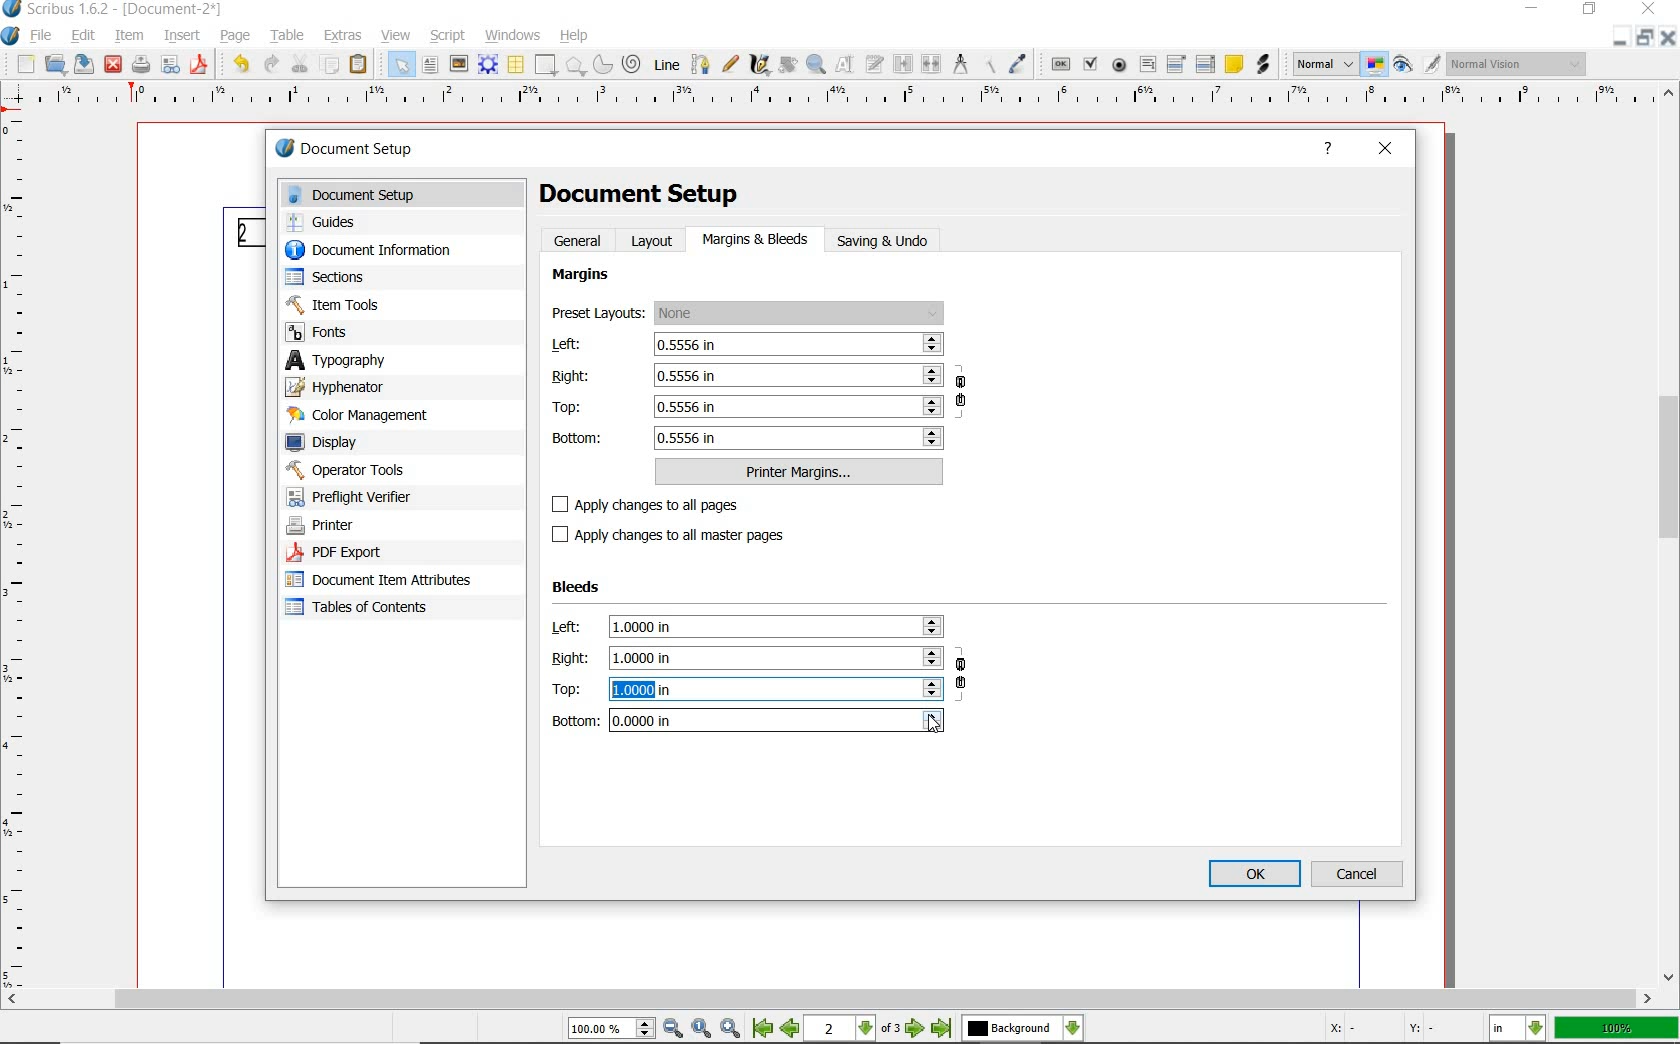 This screenshot has width=1680, height=1044. I want to click on edit contents of frame, so click(847, 65).